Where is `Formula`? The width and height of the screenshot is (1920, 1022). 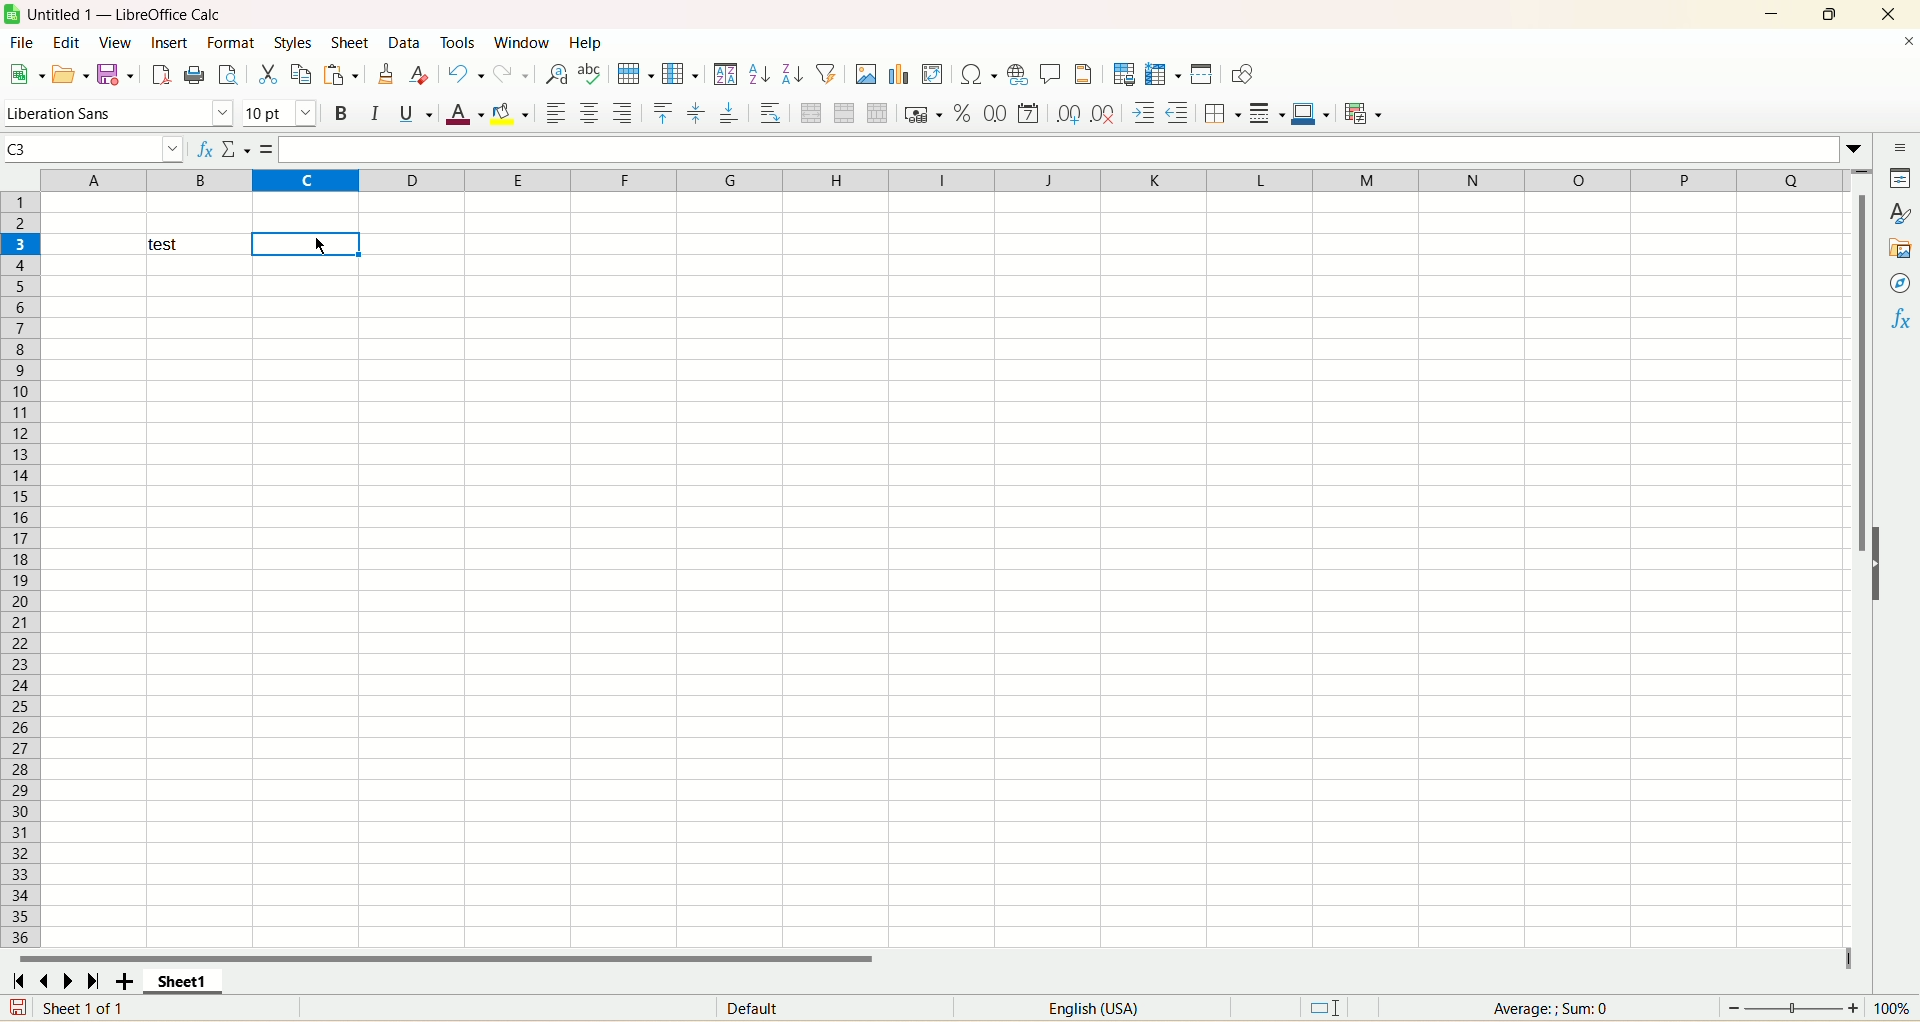
Formula is located at coordinates (267, 150).